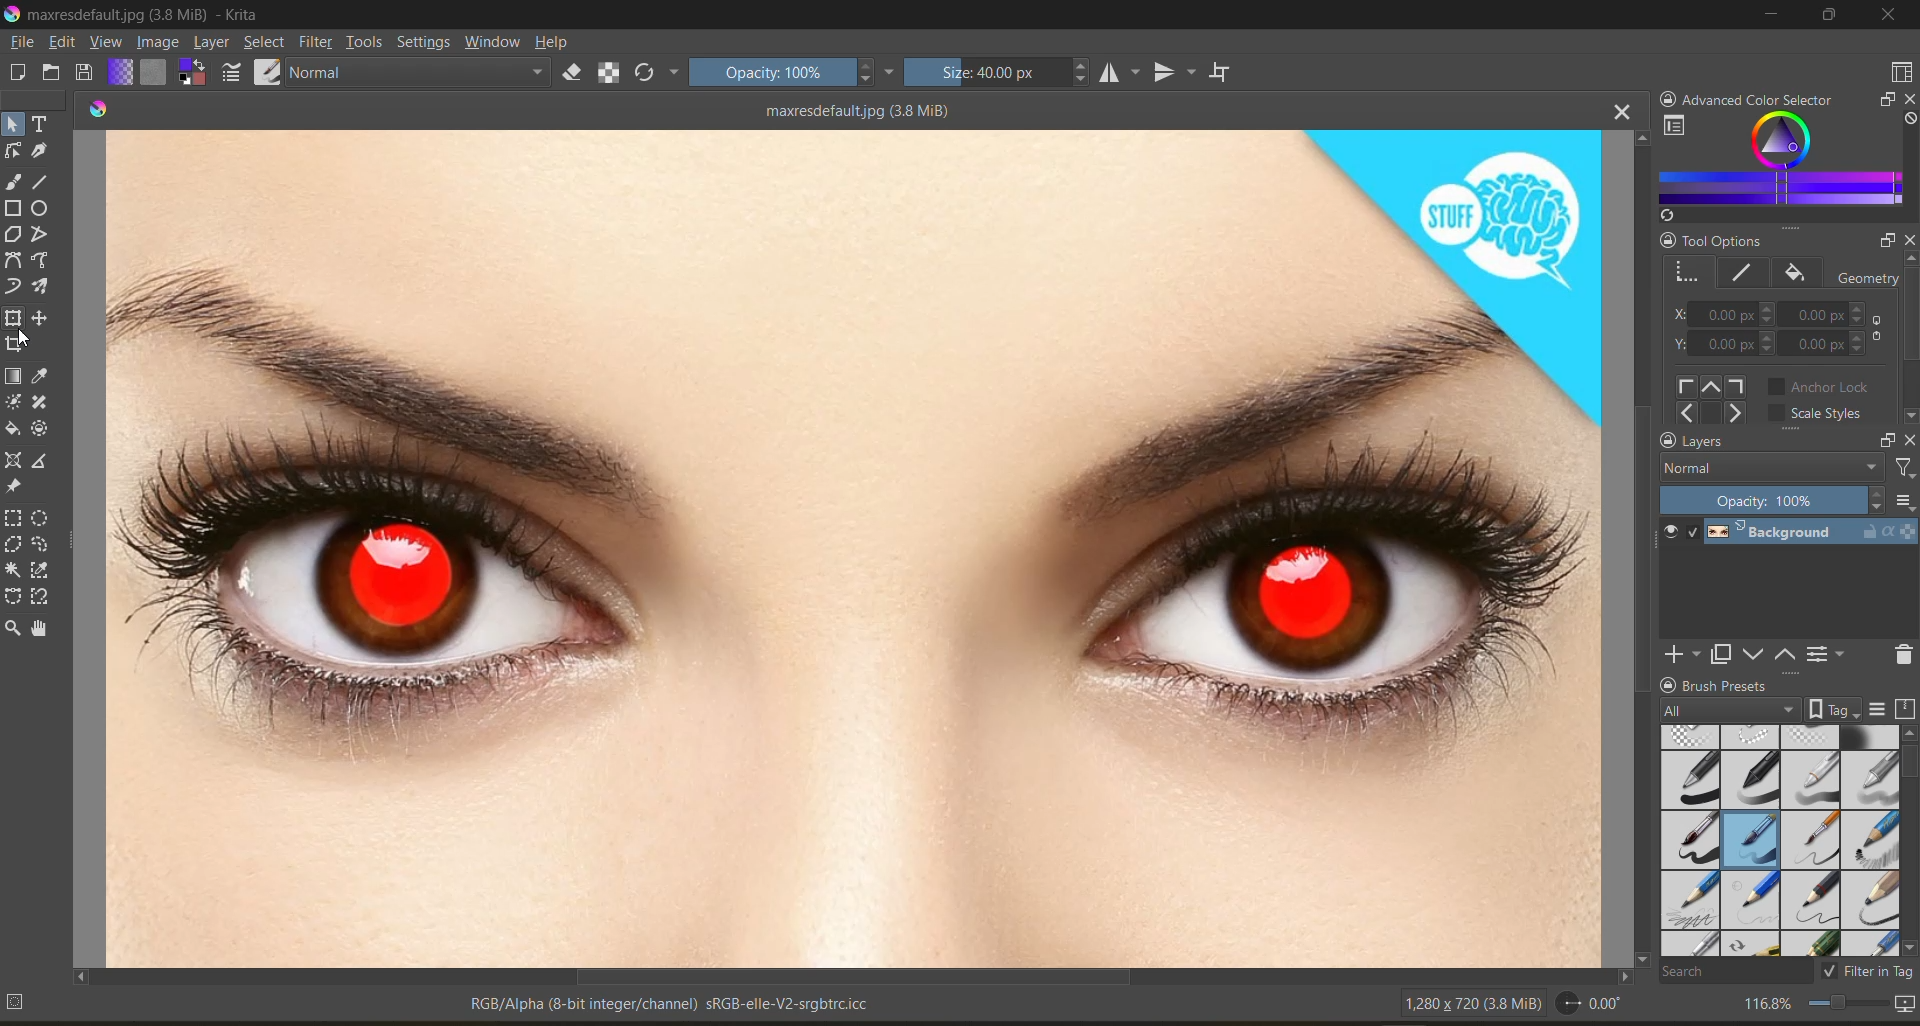  I want to click on close, so click(1888, 17).